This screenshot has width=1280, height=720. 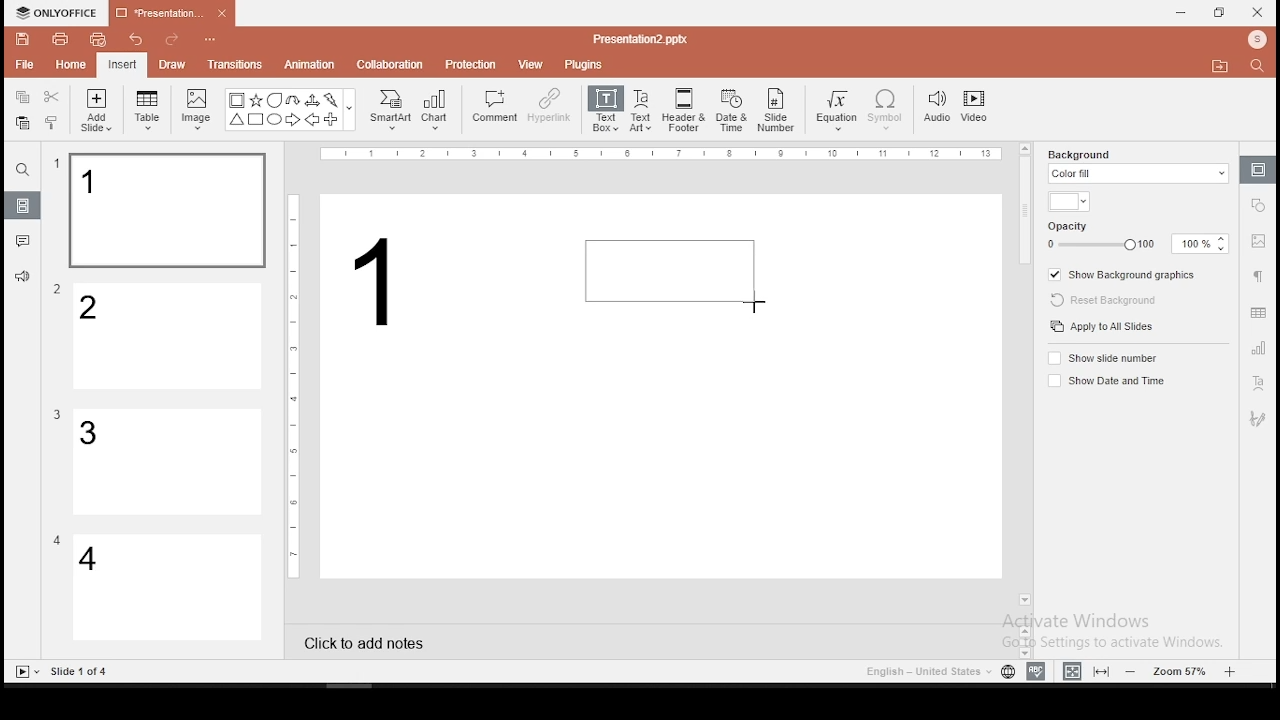 What do you see at coordinates (24, 66) in the screenshot?
I see `file` at bounding box center [24, 66].